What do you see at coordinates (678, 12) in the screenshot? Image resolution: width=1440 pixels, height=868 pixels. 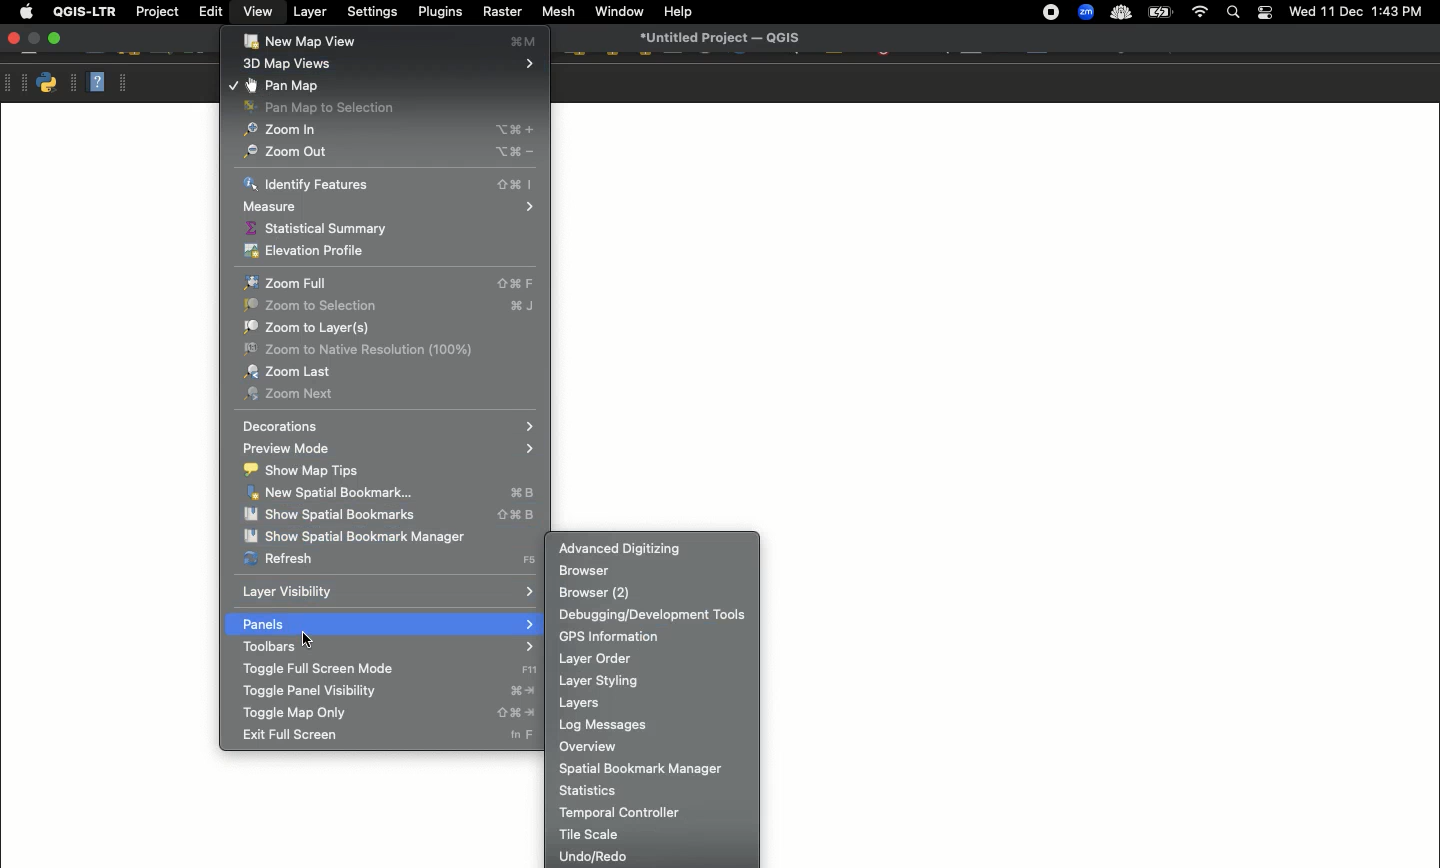 I see `Help` at bounding box center [678, 12].